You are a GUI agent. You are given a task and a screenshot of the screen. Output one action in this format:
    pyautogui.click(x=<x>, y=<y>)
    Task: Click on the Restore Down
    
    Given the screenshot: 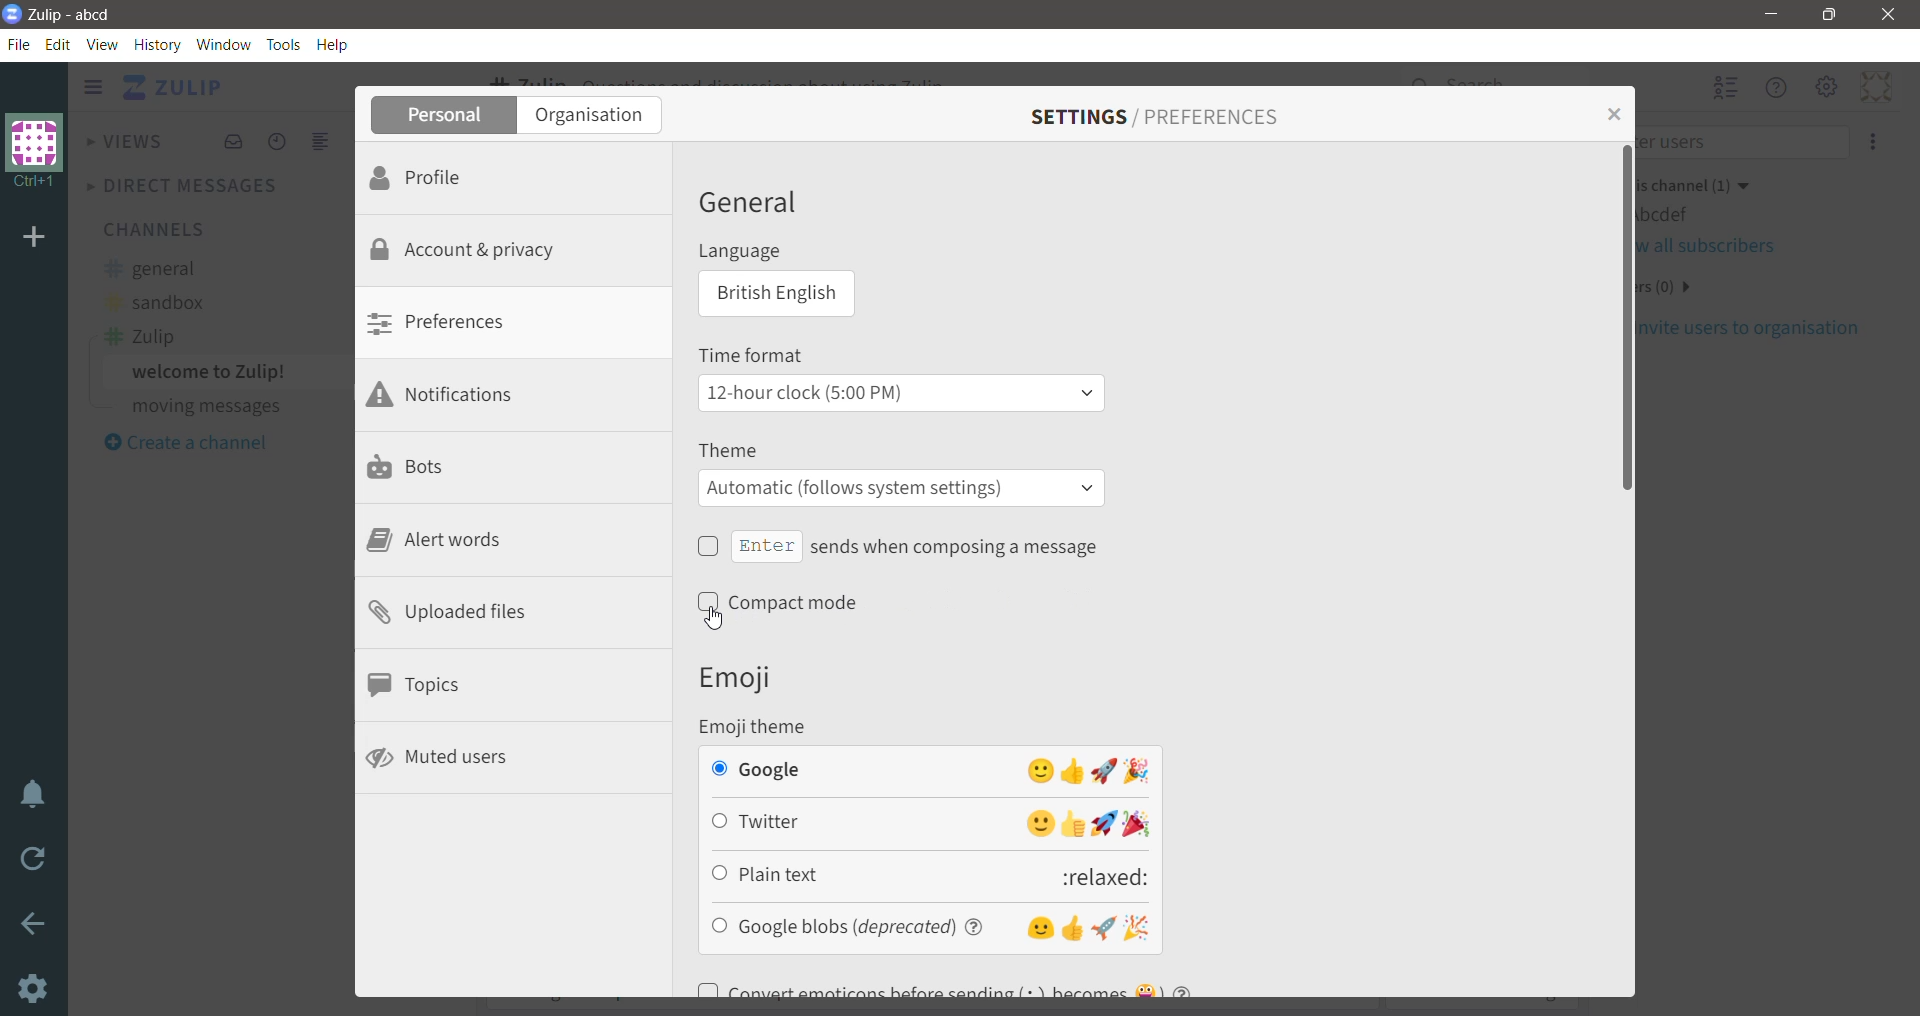 What is the action you would take?
    pyautogui.click(x=1833, y=15)
    